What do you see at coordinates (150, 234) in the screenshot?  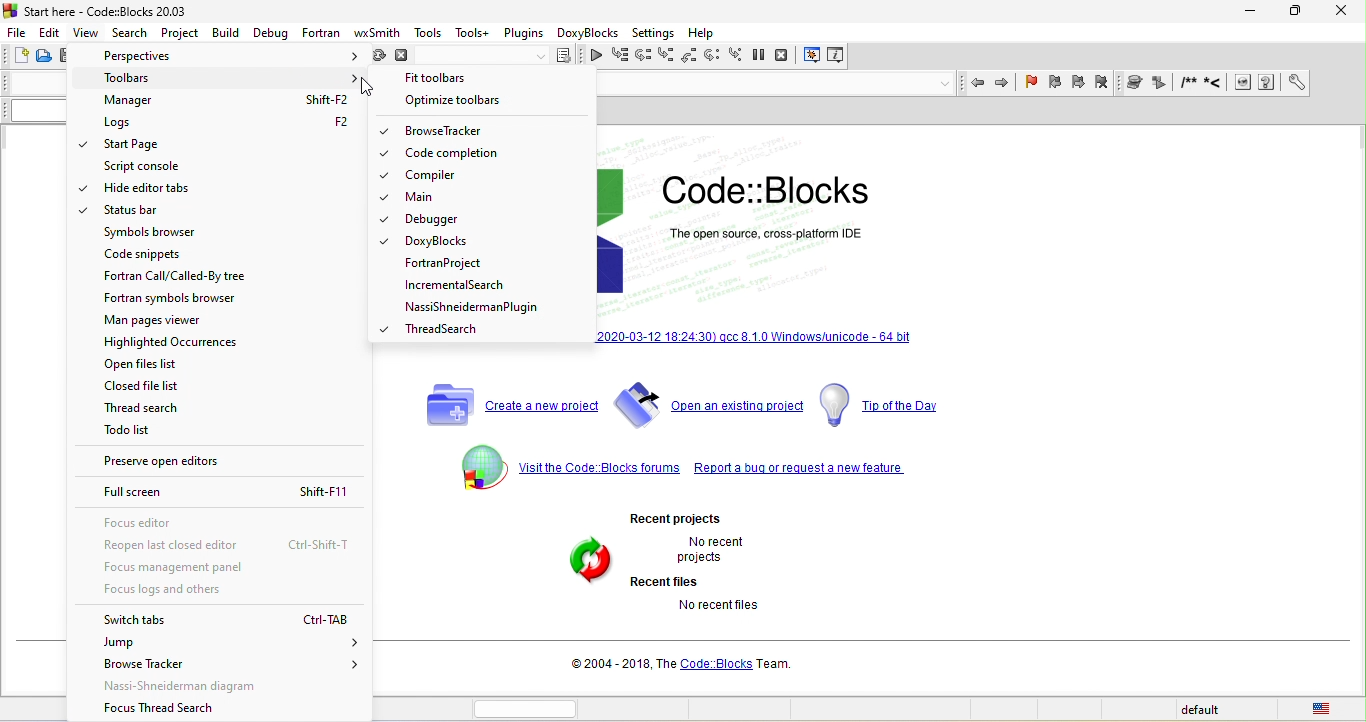 I see `symbols browser` at bounding box center [150, 234].